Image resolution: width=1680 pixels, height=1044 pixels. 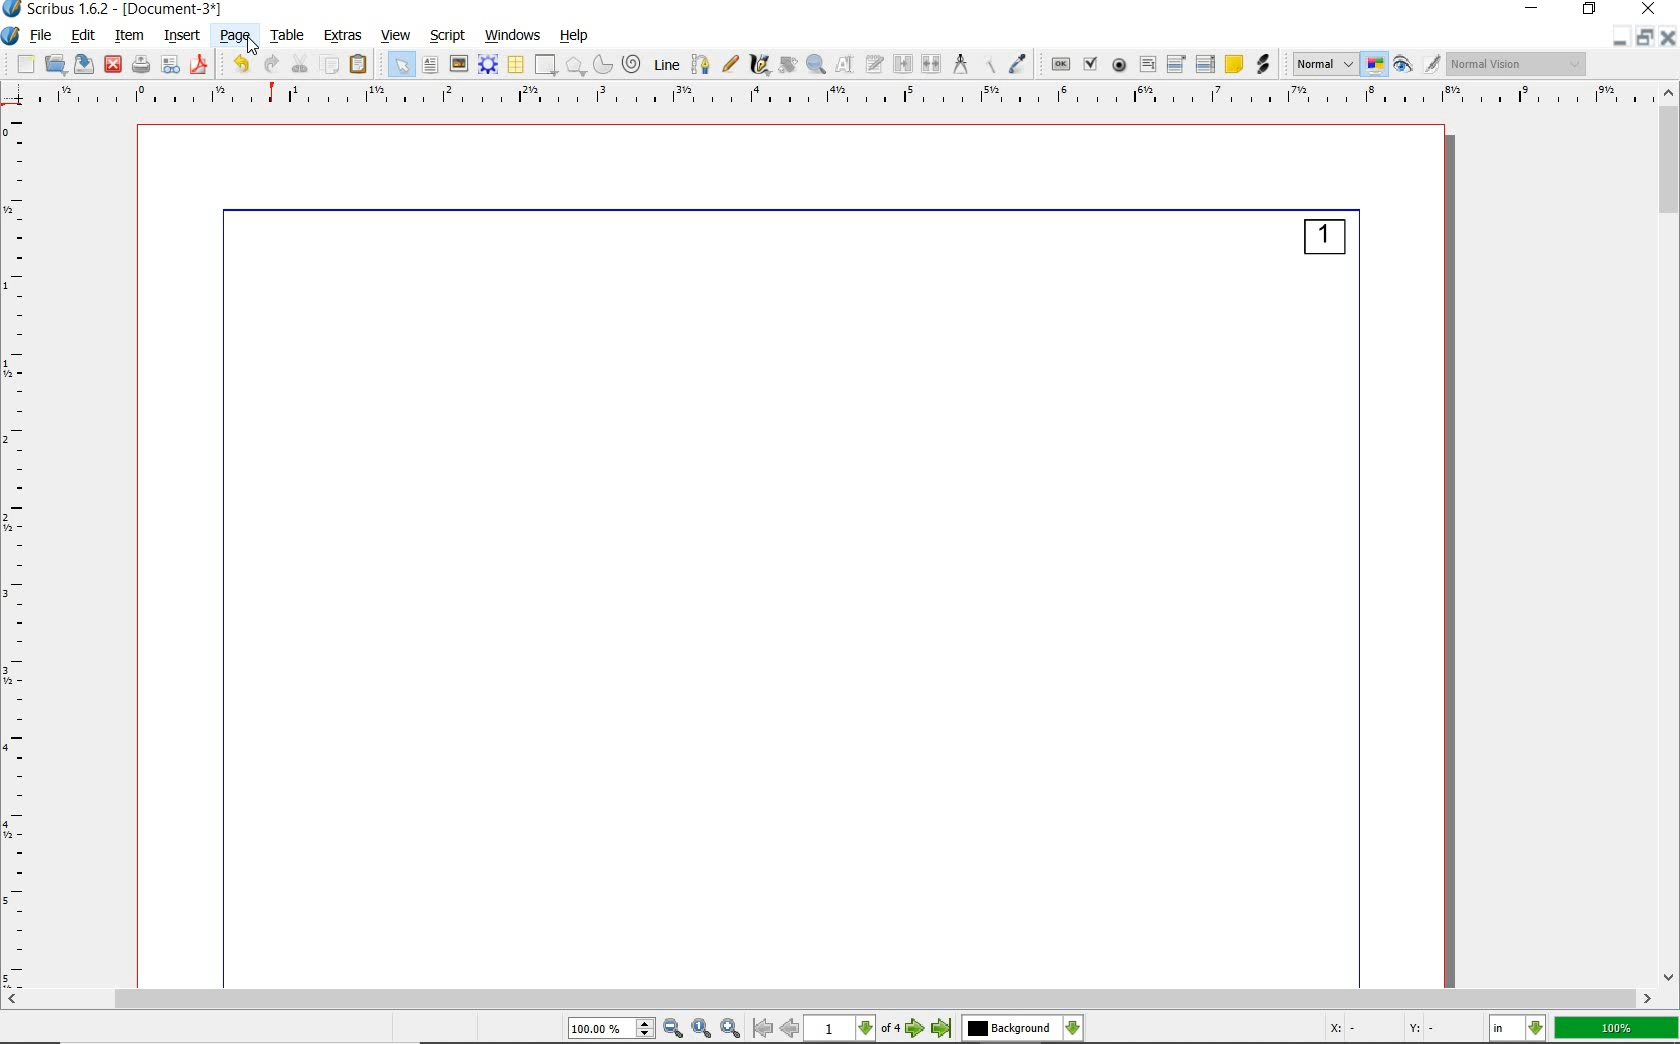 What do you see at coordinates (1323, 66) in the screenshot?
I see `select image preview mode` at bounding box center [1323, 66].